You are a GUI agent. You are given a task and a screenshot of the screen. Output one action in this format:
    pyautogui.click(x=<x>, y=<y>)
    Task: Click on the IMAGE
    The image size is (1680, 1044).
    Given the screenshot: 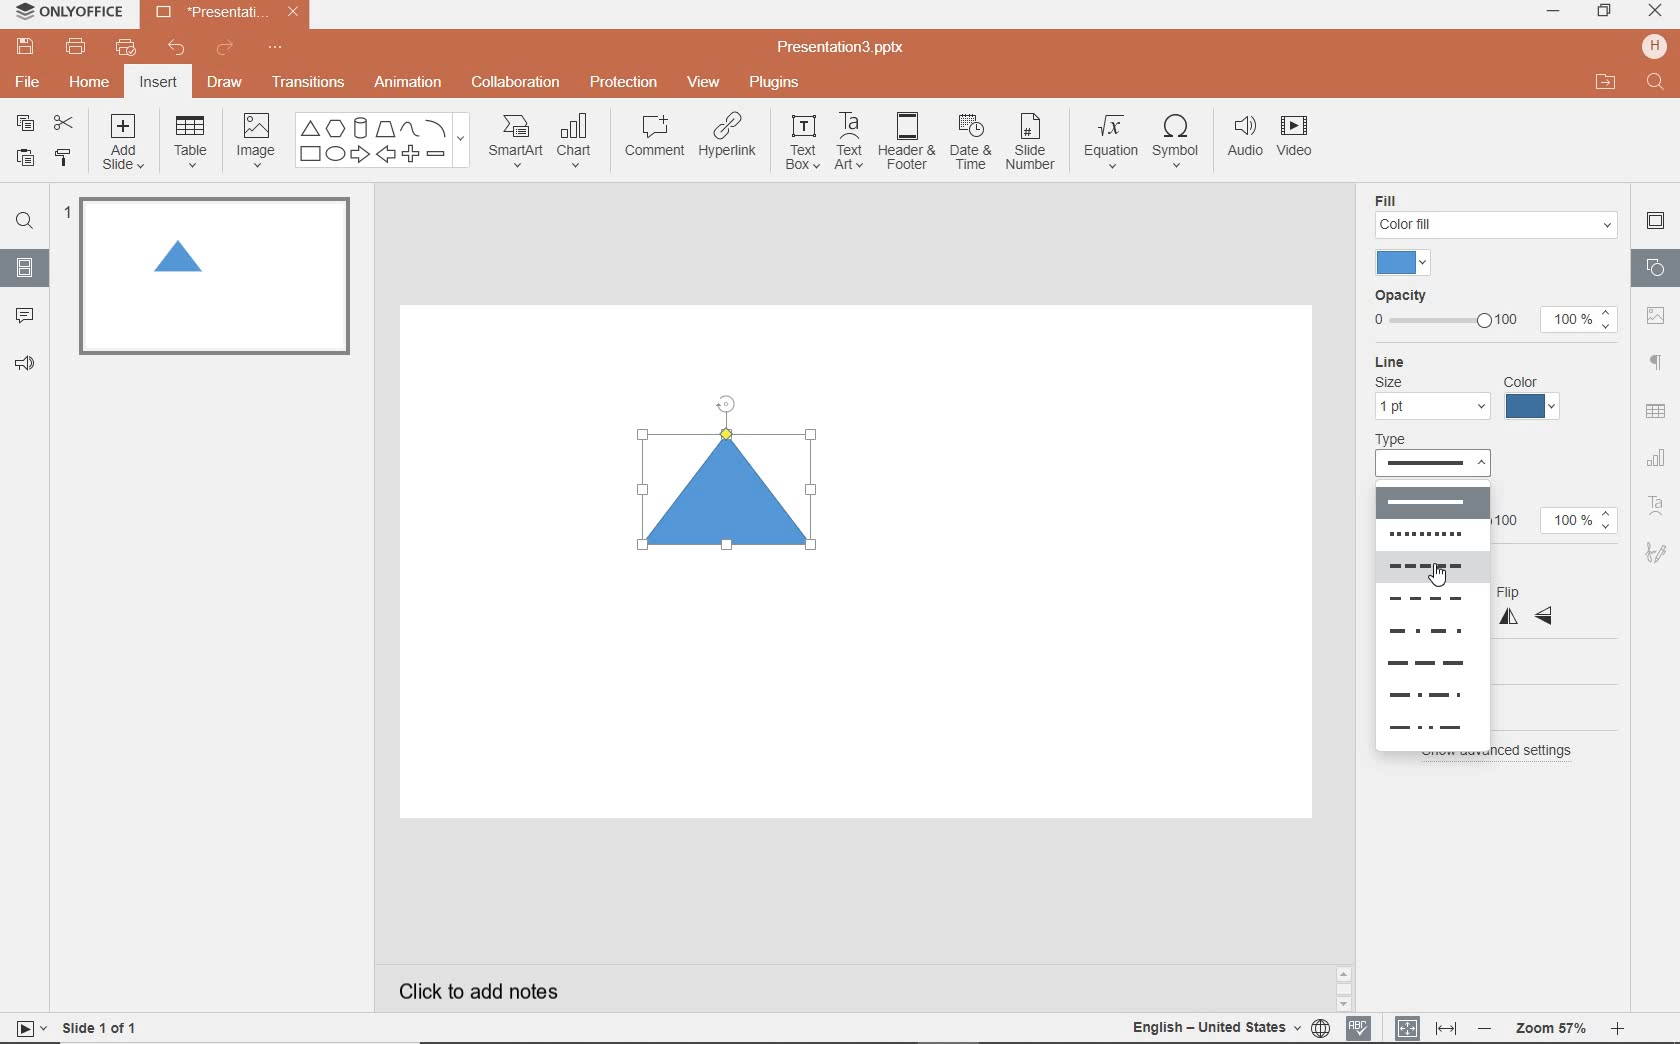 What is the action you would take?
    pyautogui.click(x=255, y=142)
    